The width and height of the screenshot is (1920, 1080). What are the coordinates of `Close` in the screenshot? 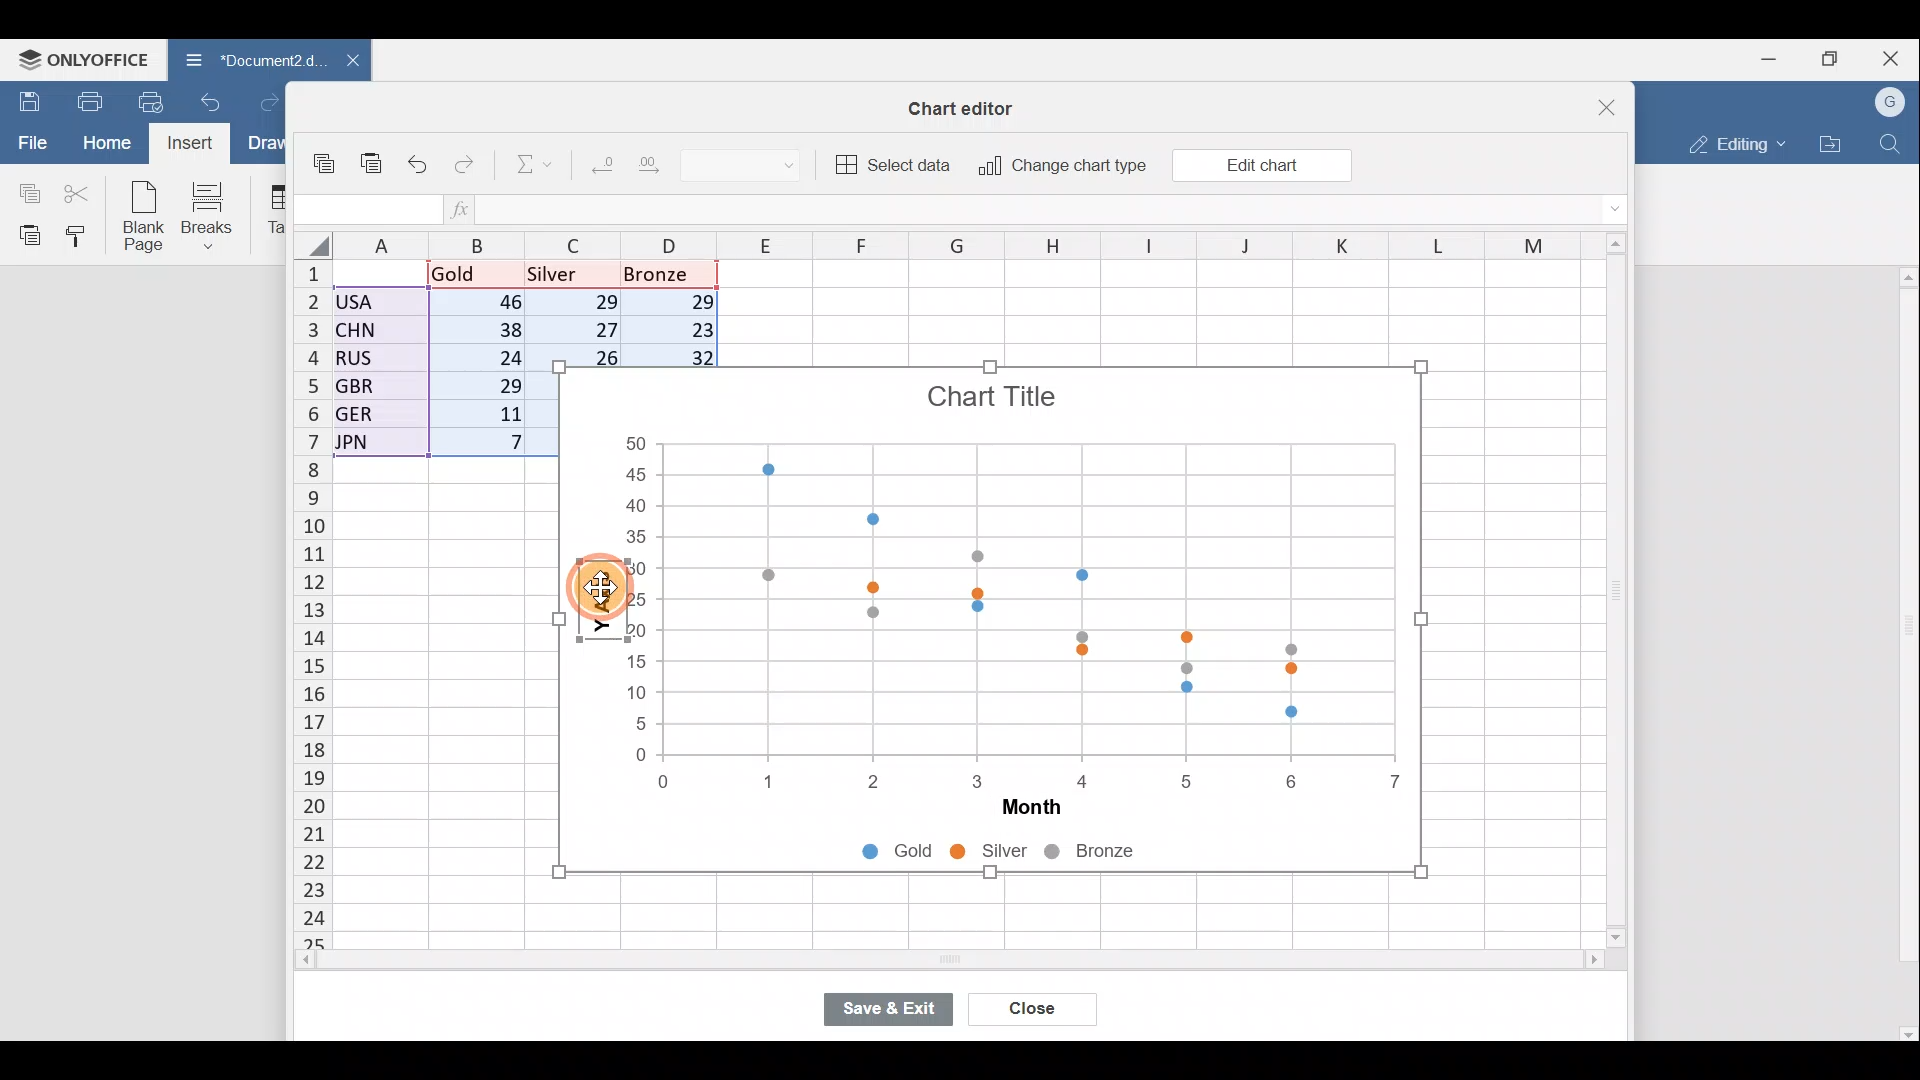 It's located at (1894, 55).